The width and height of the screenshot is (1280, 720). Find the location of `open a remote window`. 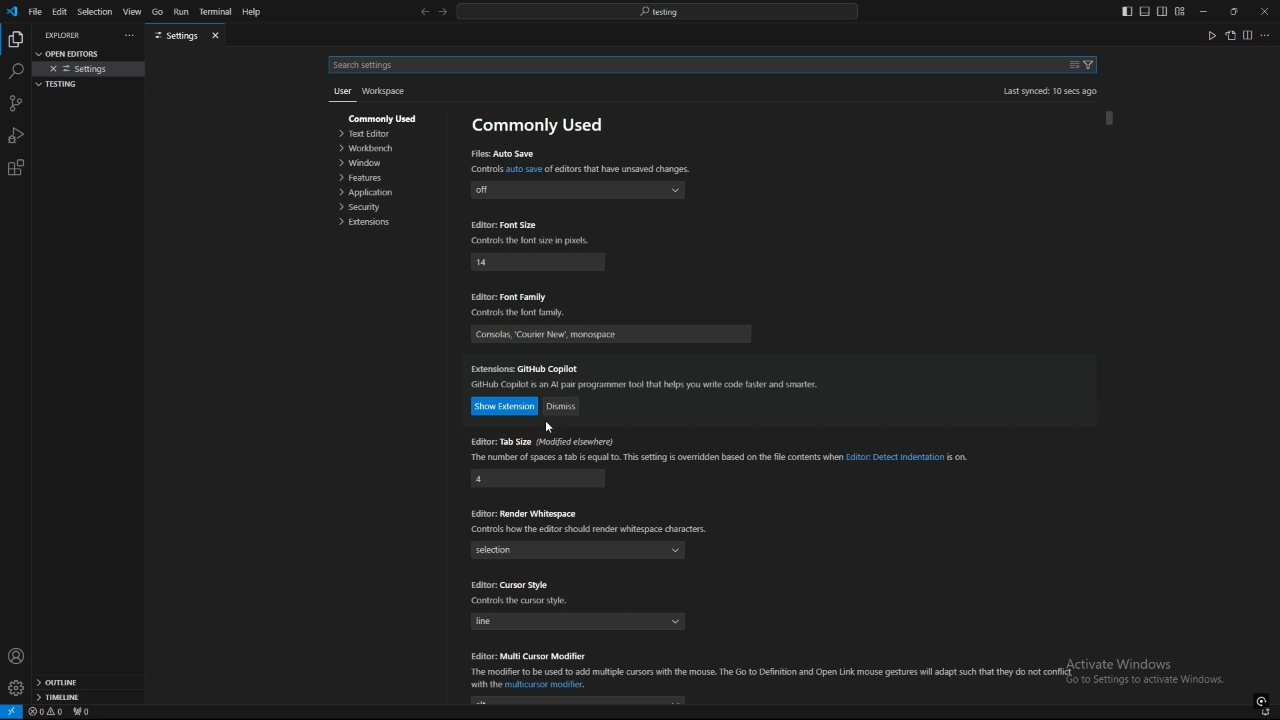

open a remote window is located at coordinates (12, 712).